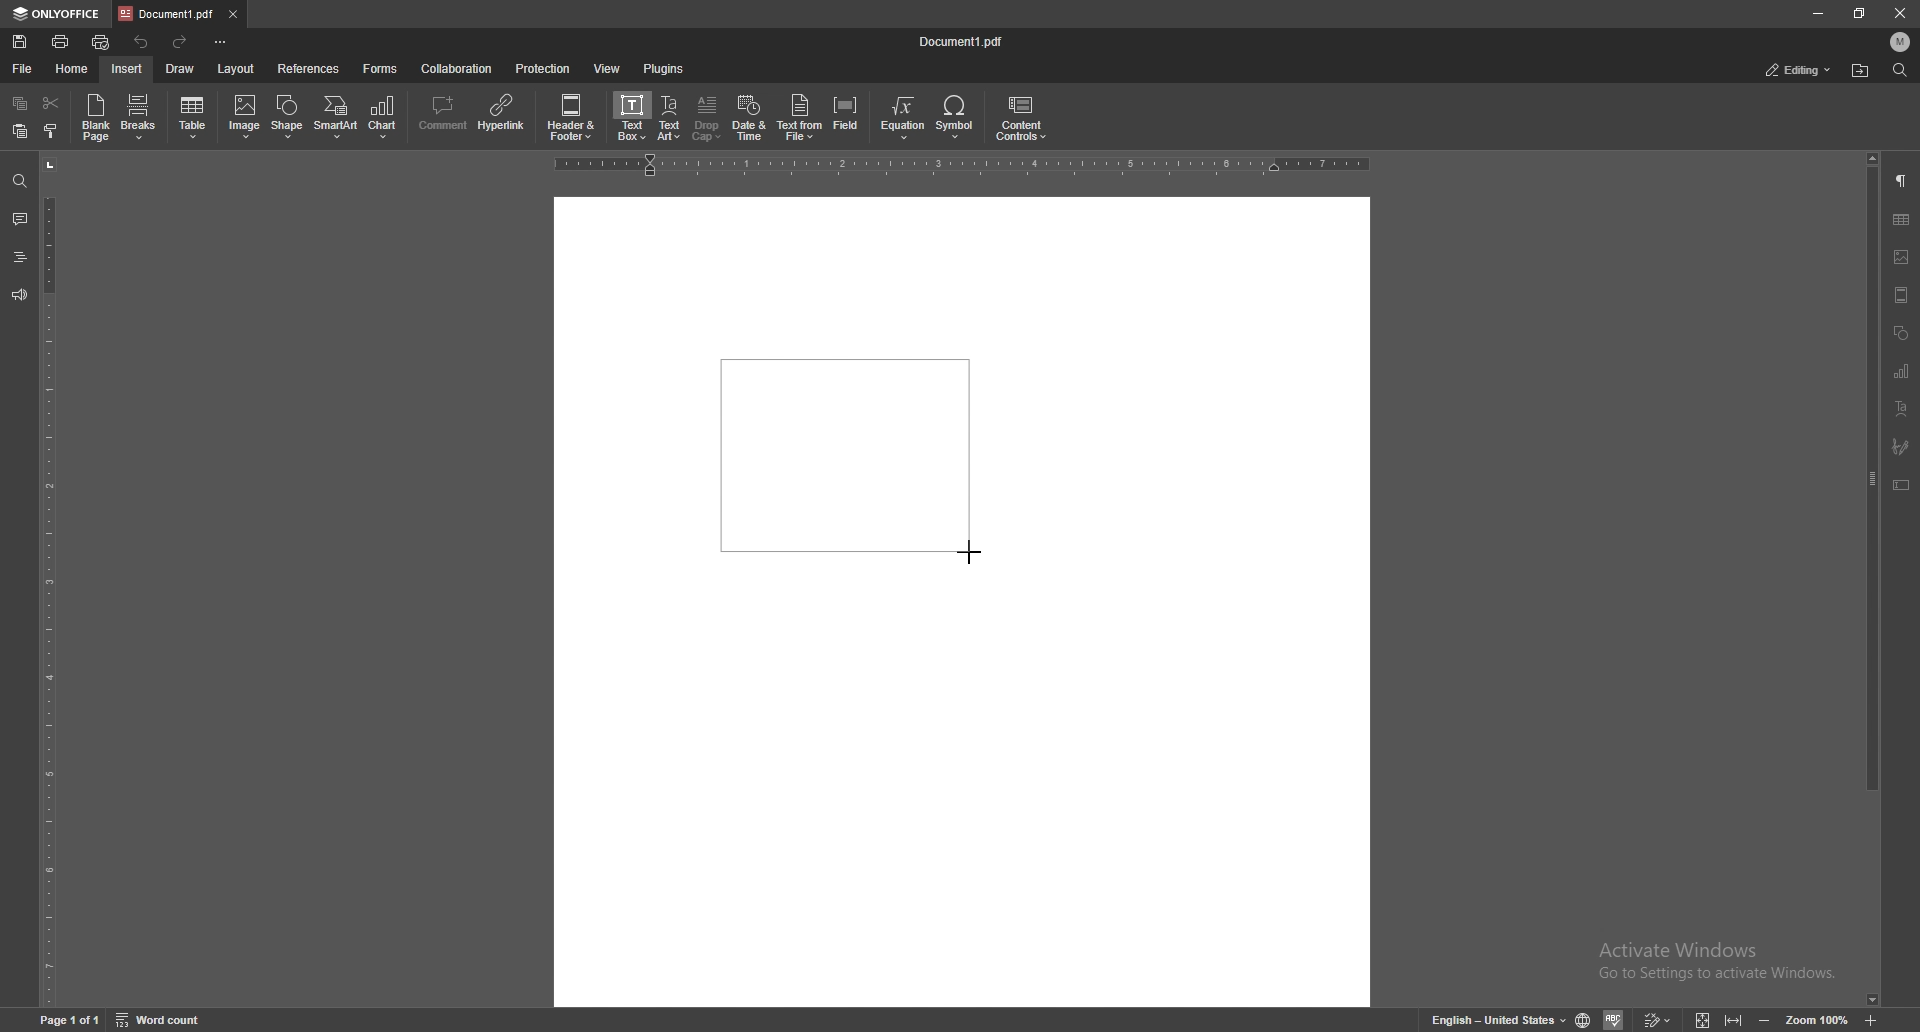  What do you see at coordinates (504, 113) in the screenshot?
I see `hyperlink` at bounding box center [504, 113].